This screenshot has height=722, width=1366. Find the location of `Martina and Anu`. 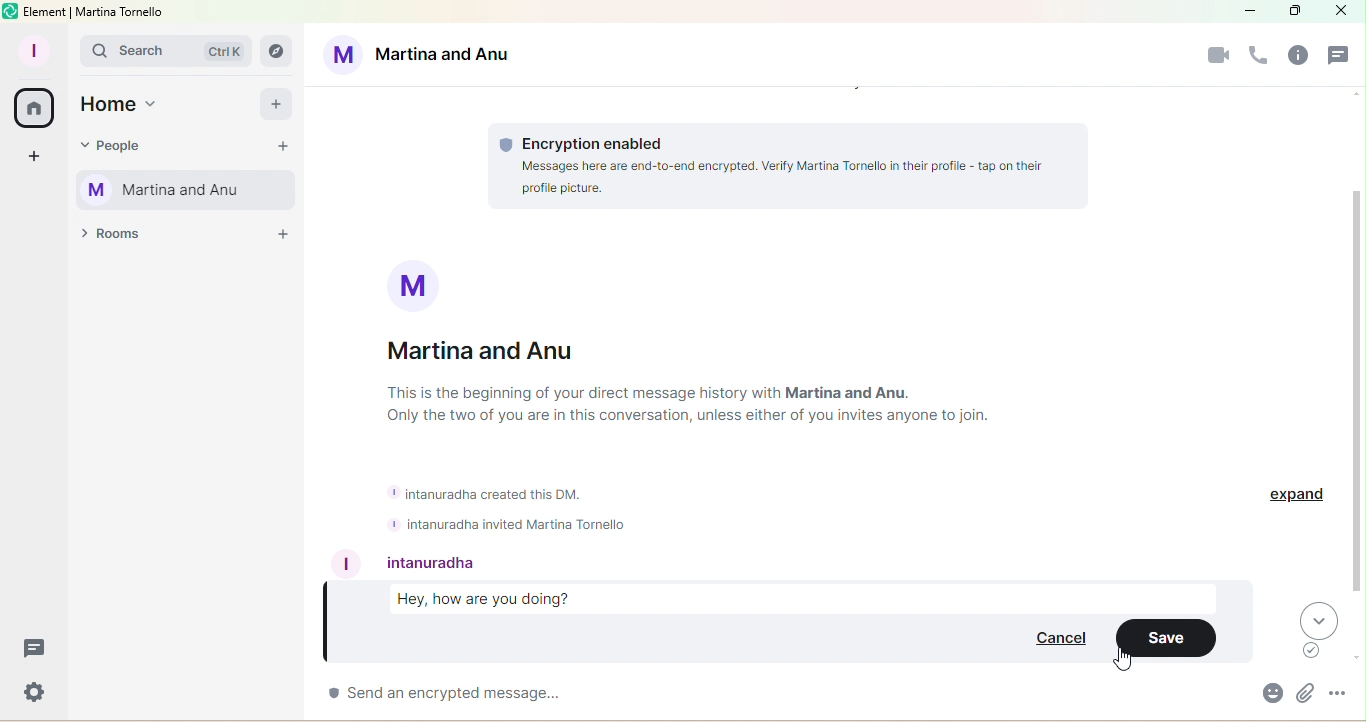

Martina and Anu is located at coordinates (502, 353).